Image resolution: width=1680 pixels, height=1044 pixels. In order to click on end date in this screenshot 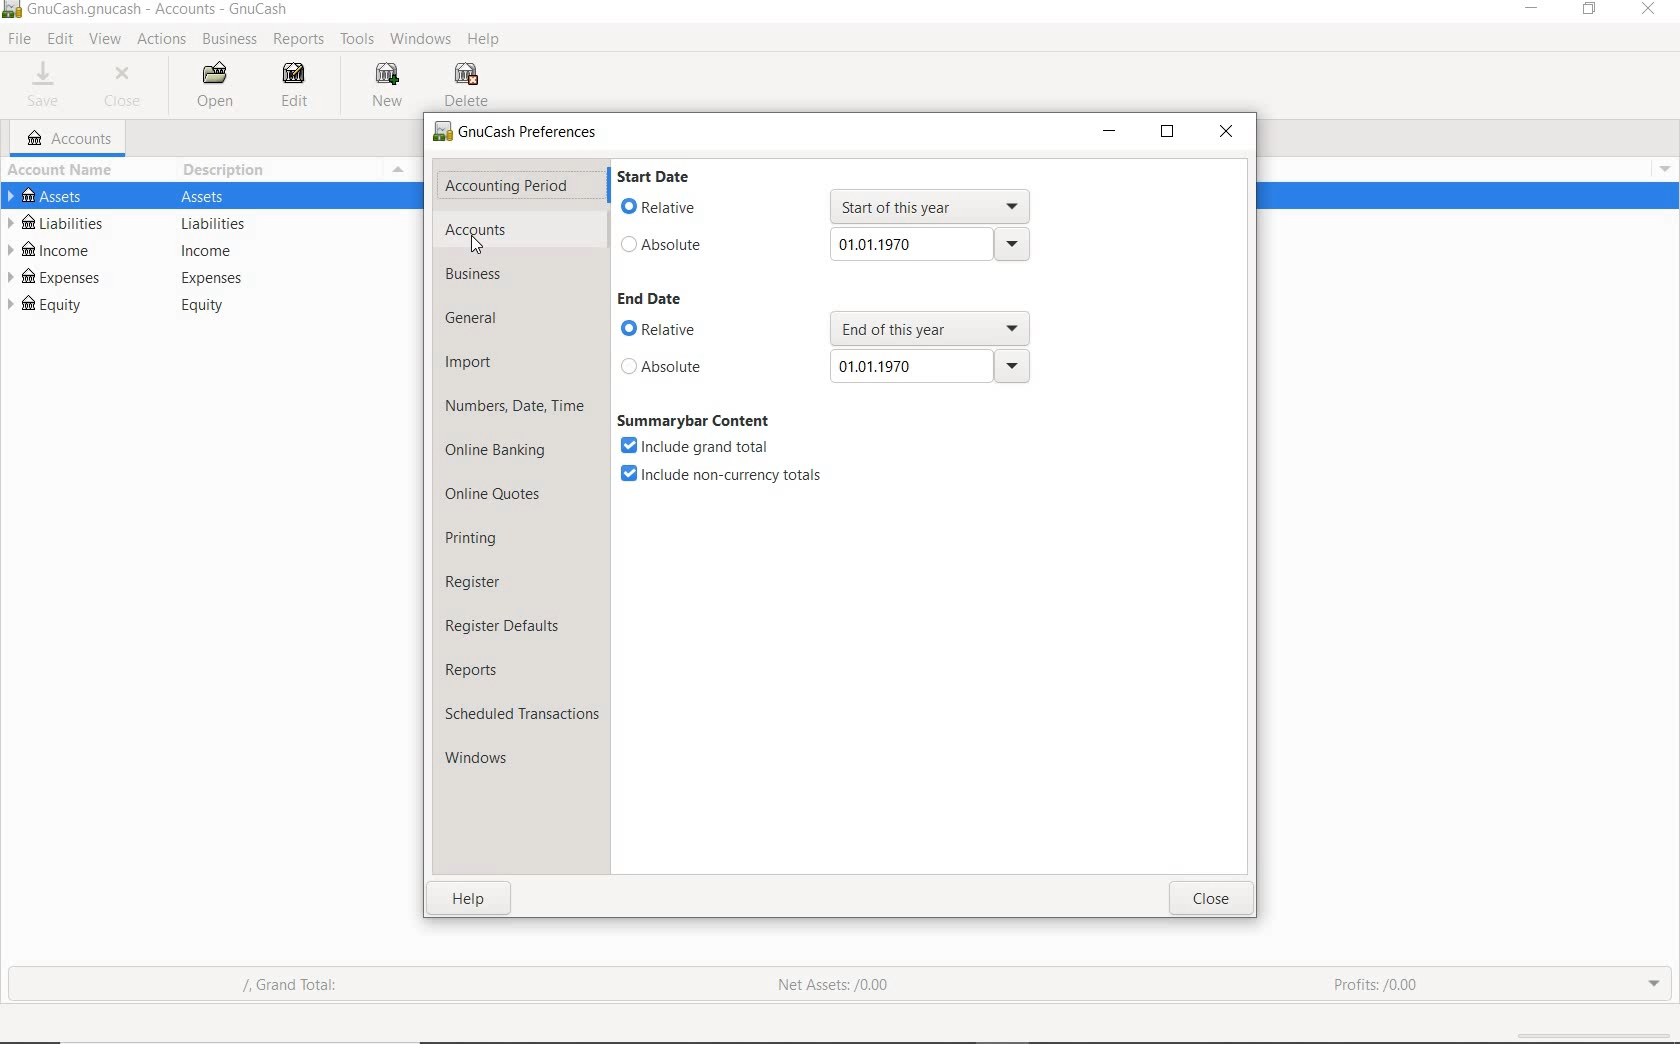, I will do `click(651, 298)`.